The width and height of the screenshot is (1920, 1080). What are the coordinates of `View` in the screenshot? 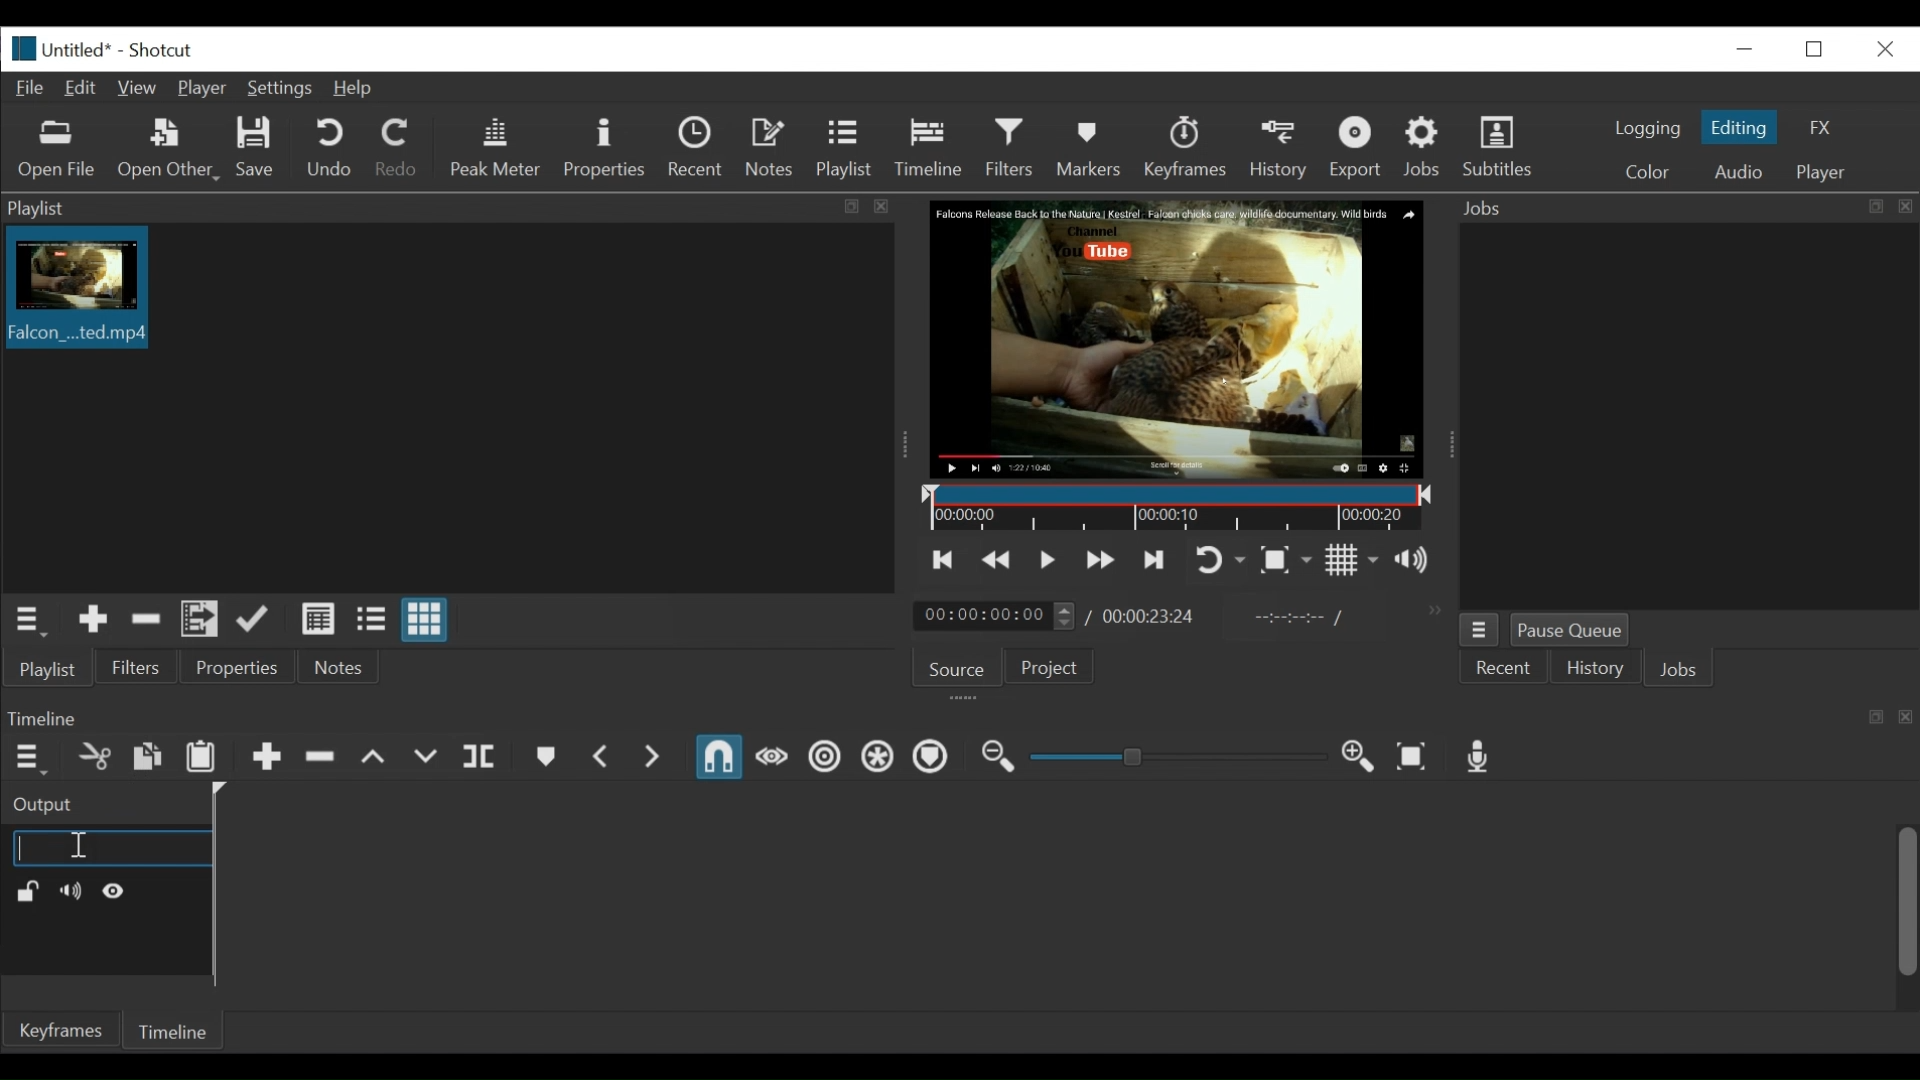 It's located at (139, 87).